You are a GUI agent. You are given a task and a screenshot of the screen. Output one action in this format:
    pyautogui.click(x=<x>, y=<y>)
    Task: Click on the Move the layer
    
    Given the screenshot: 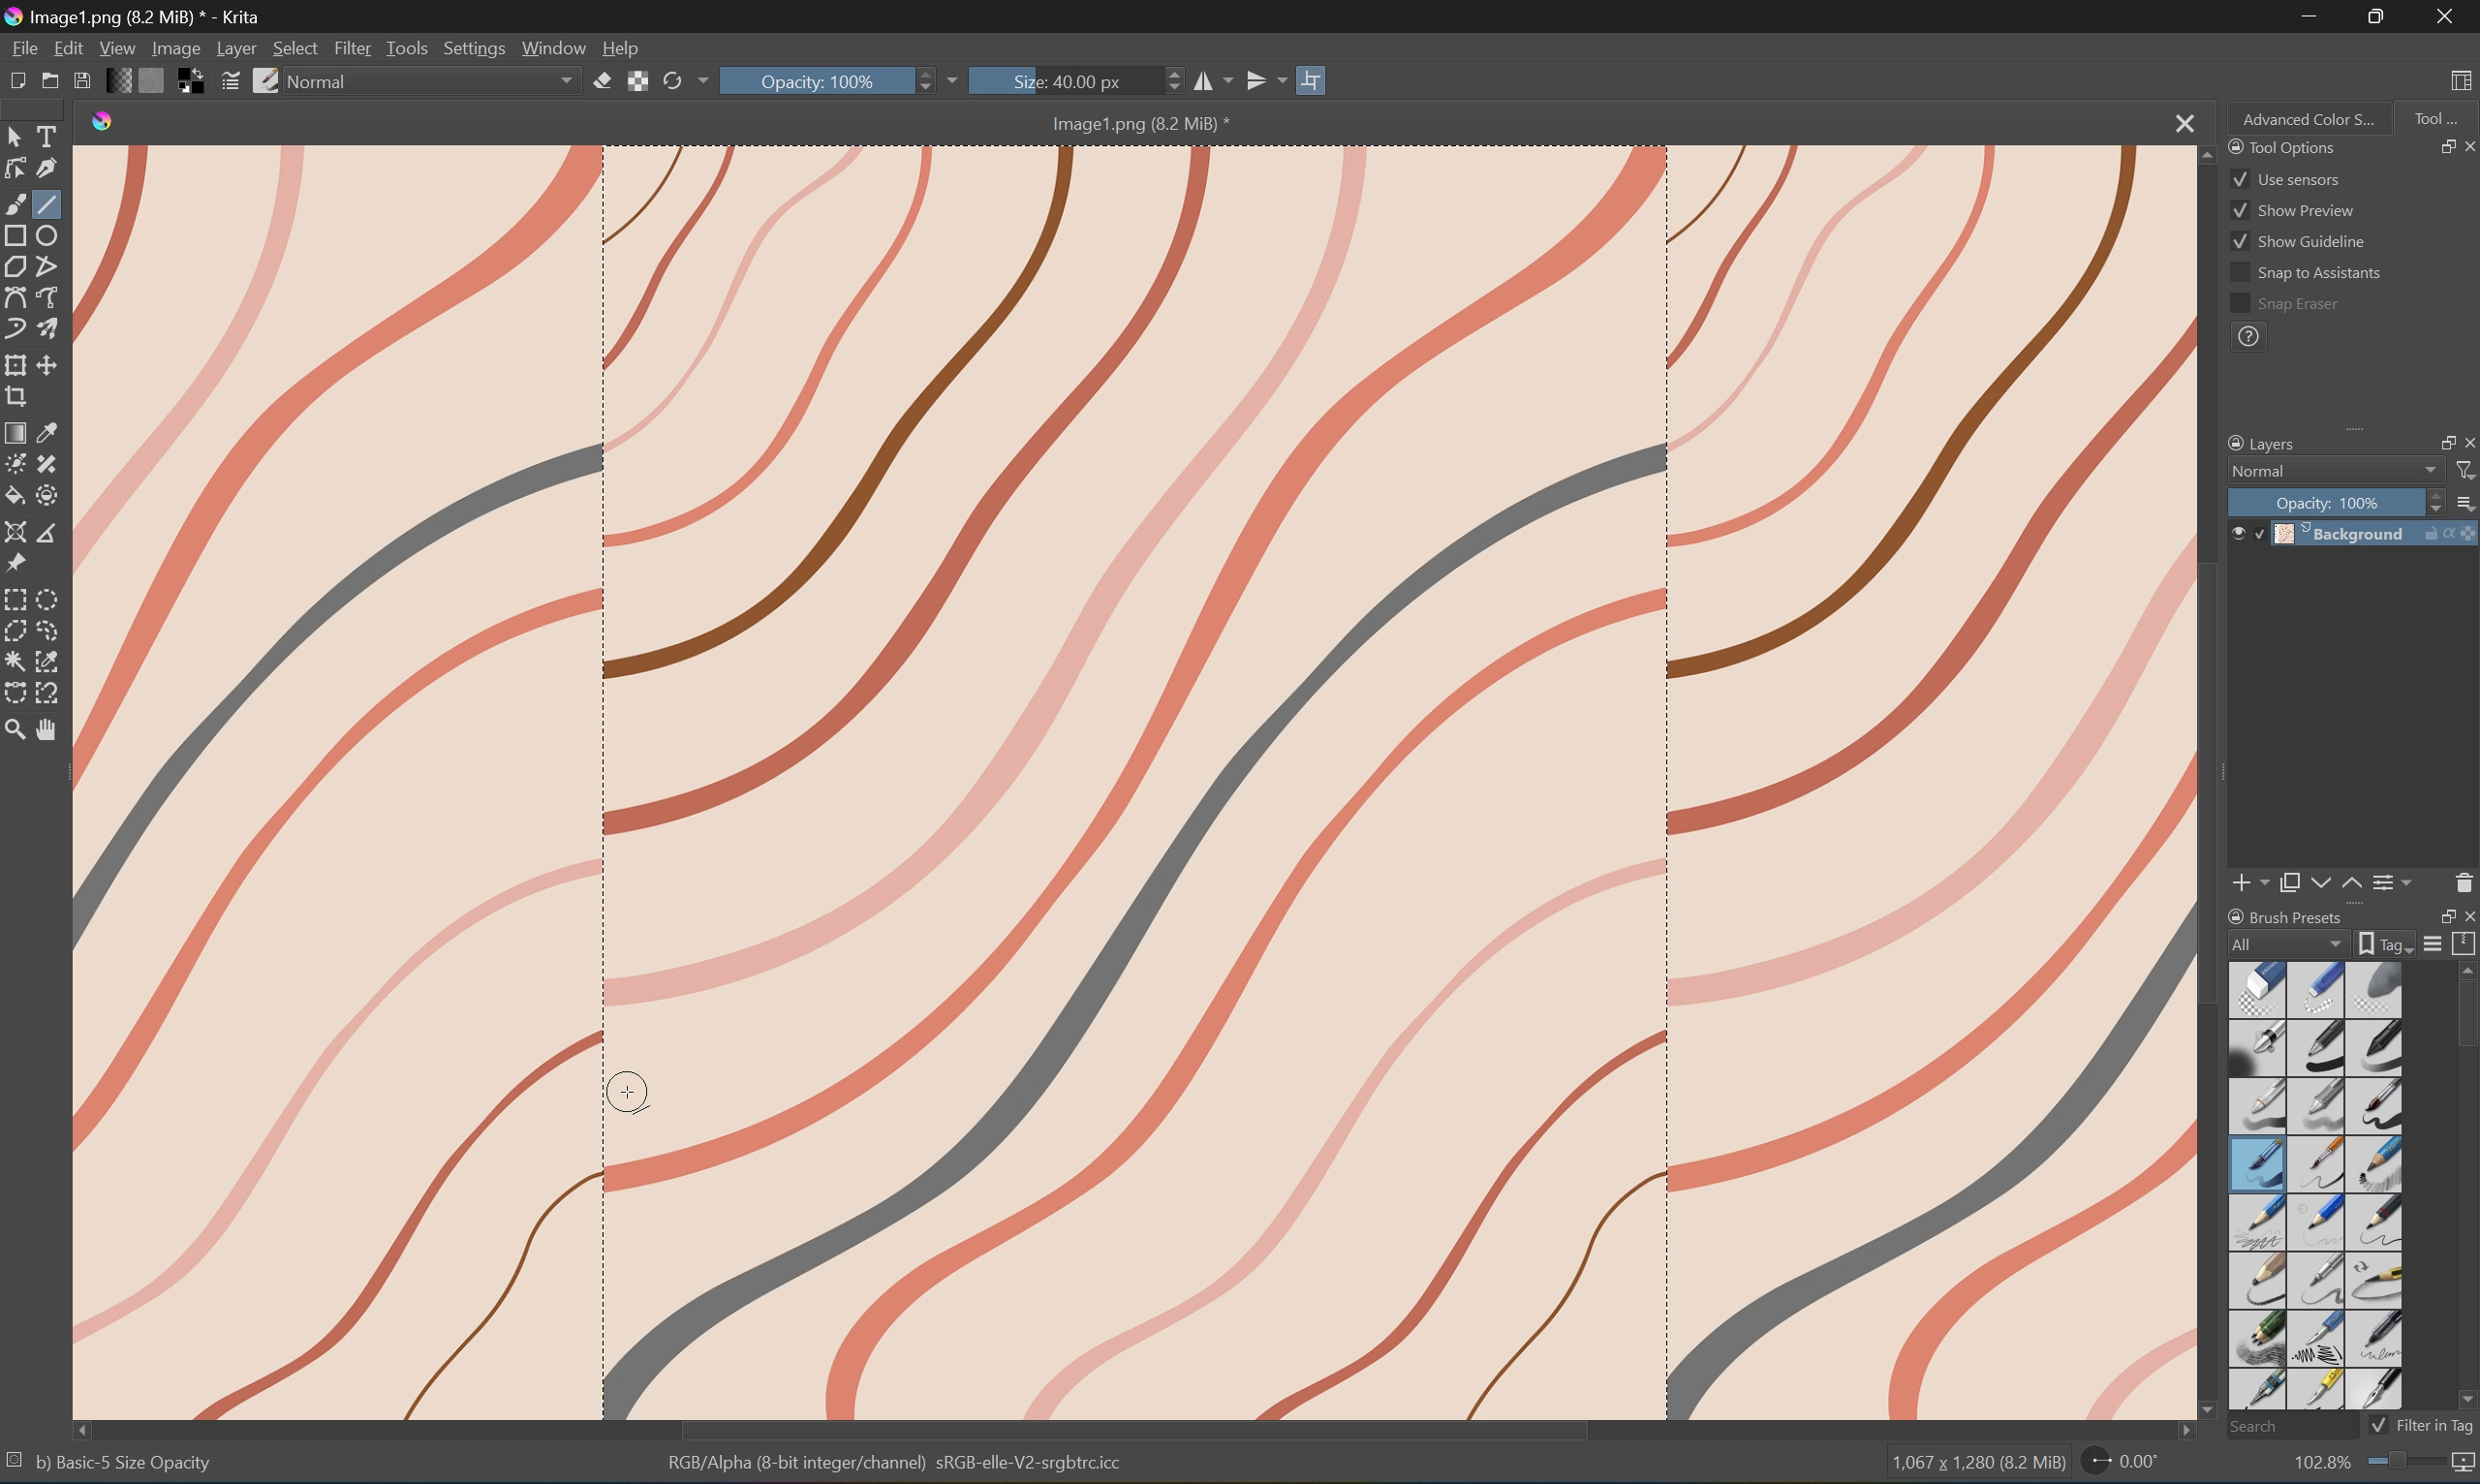 What is the action you would take?
    pyautogui.click(x=51, y=365)
    